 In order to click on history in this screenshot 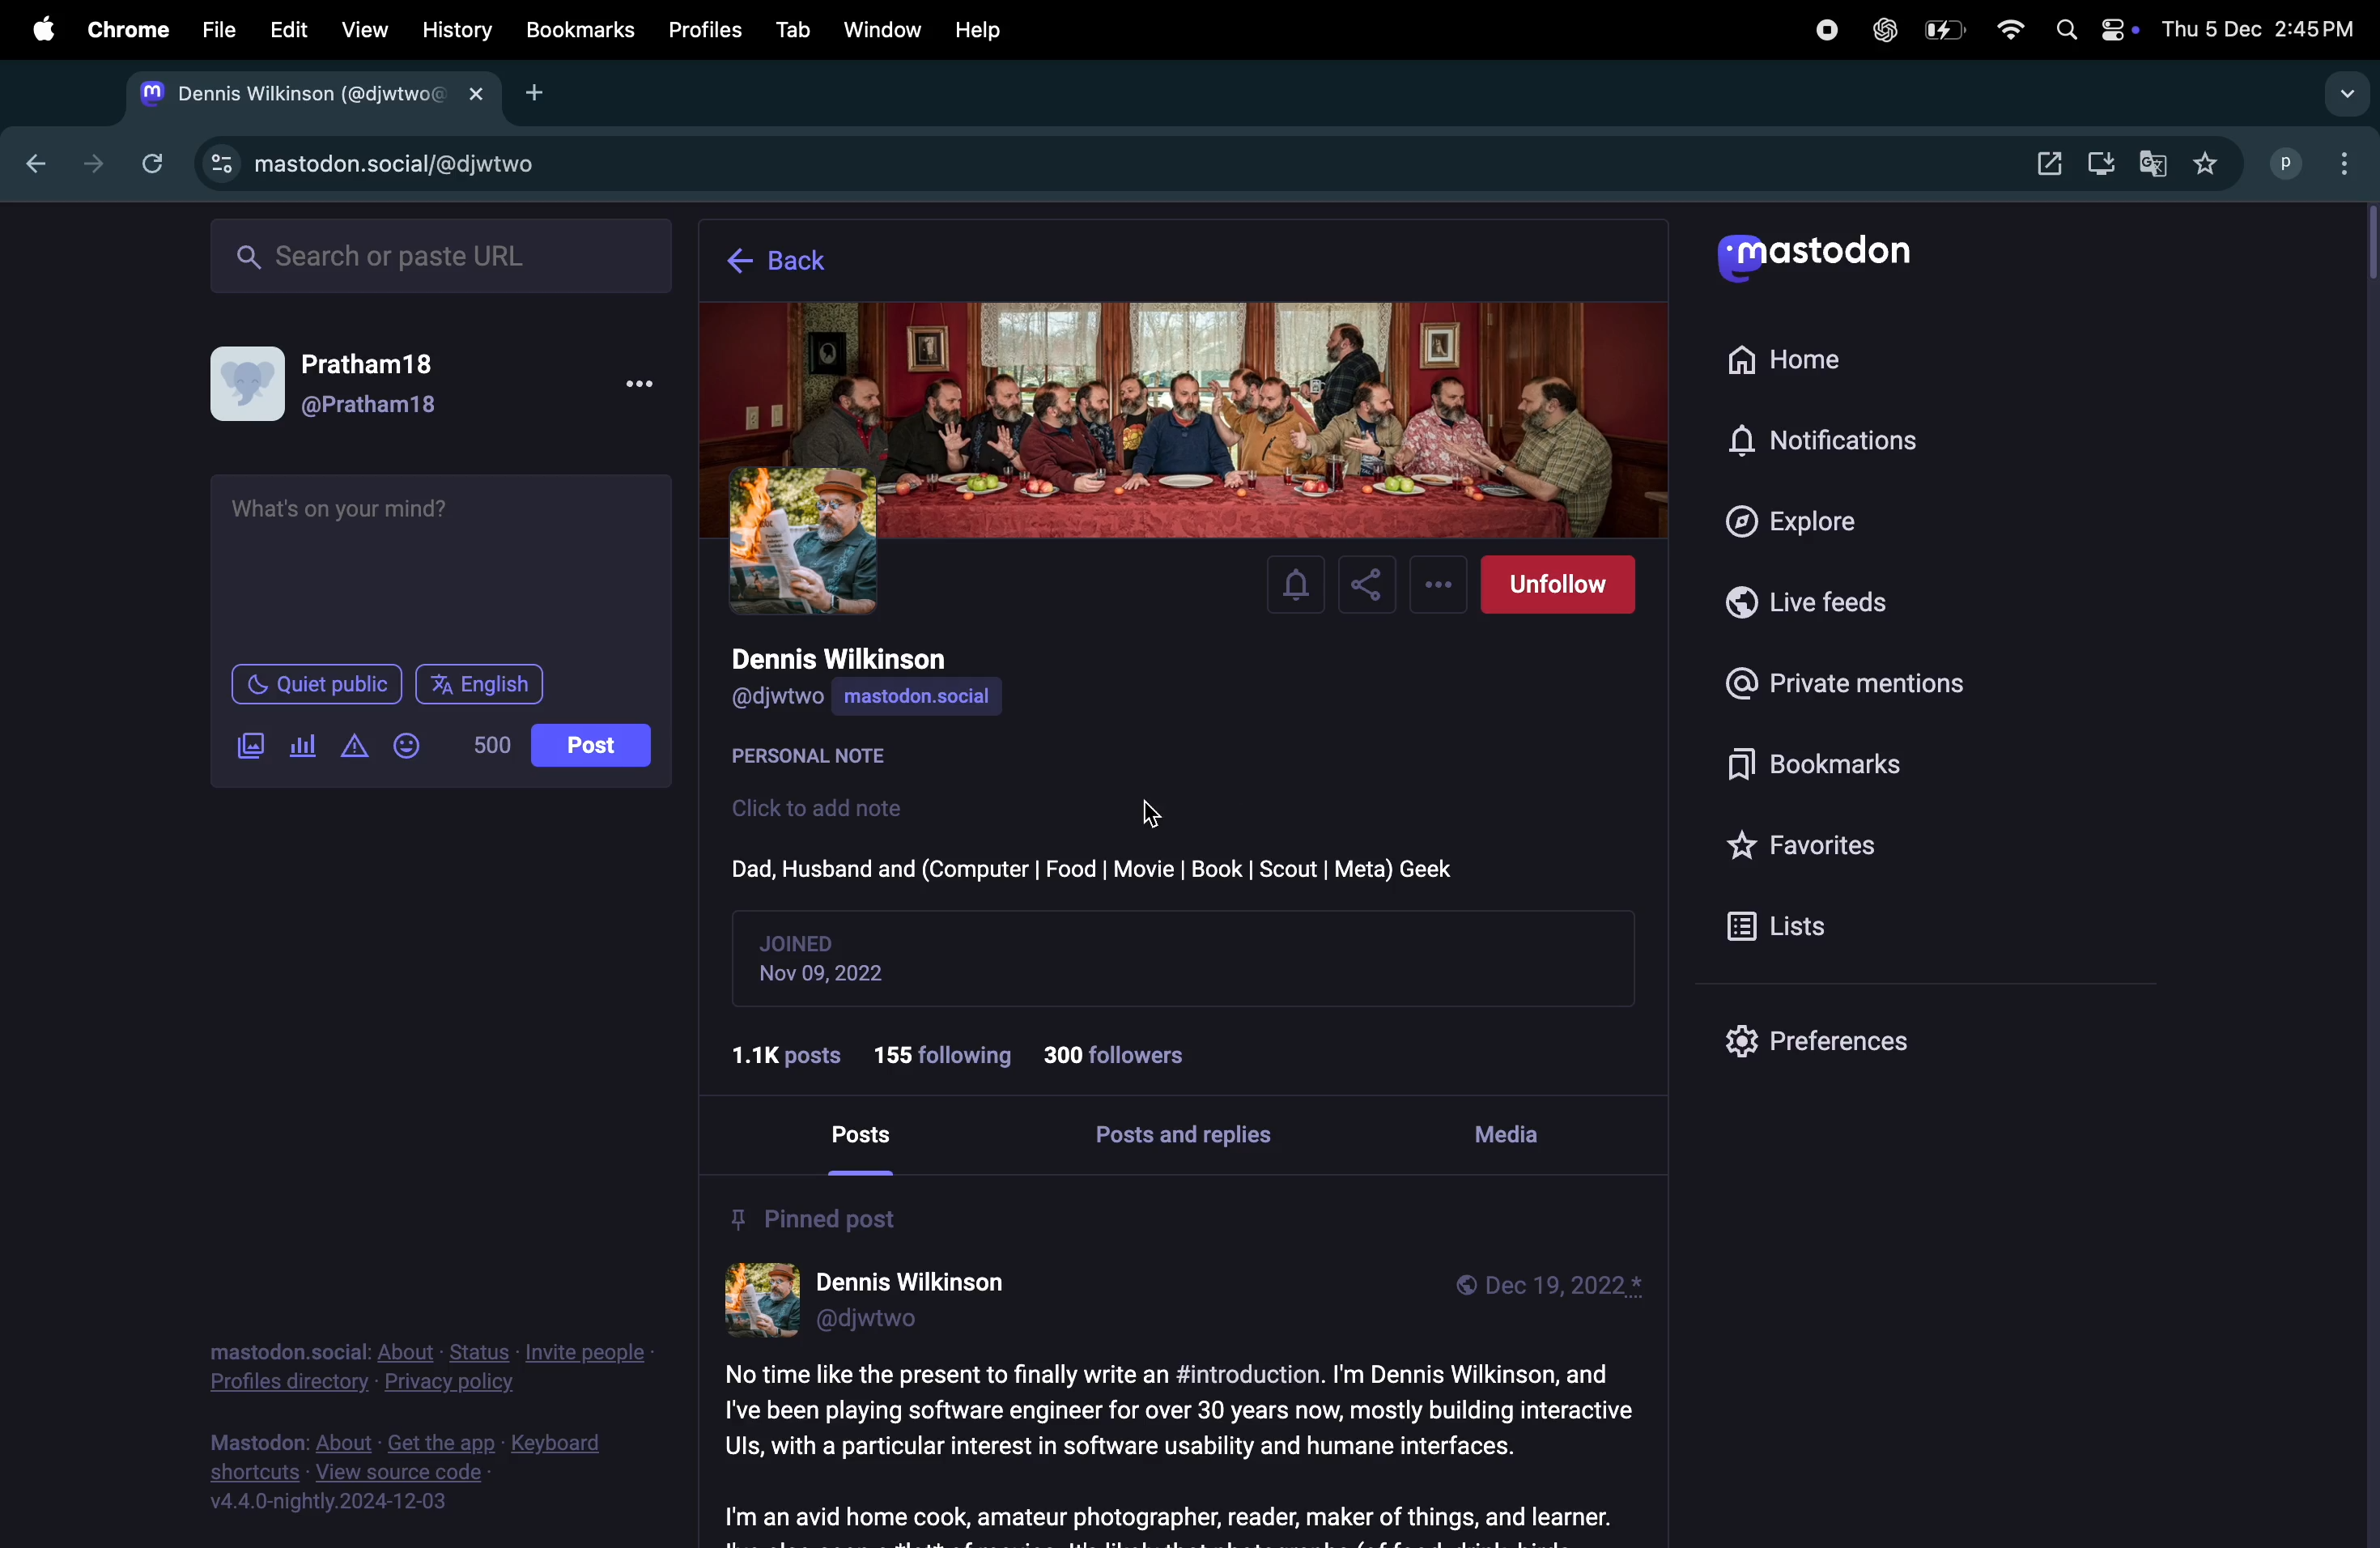, I will do `click(457, 30)`.